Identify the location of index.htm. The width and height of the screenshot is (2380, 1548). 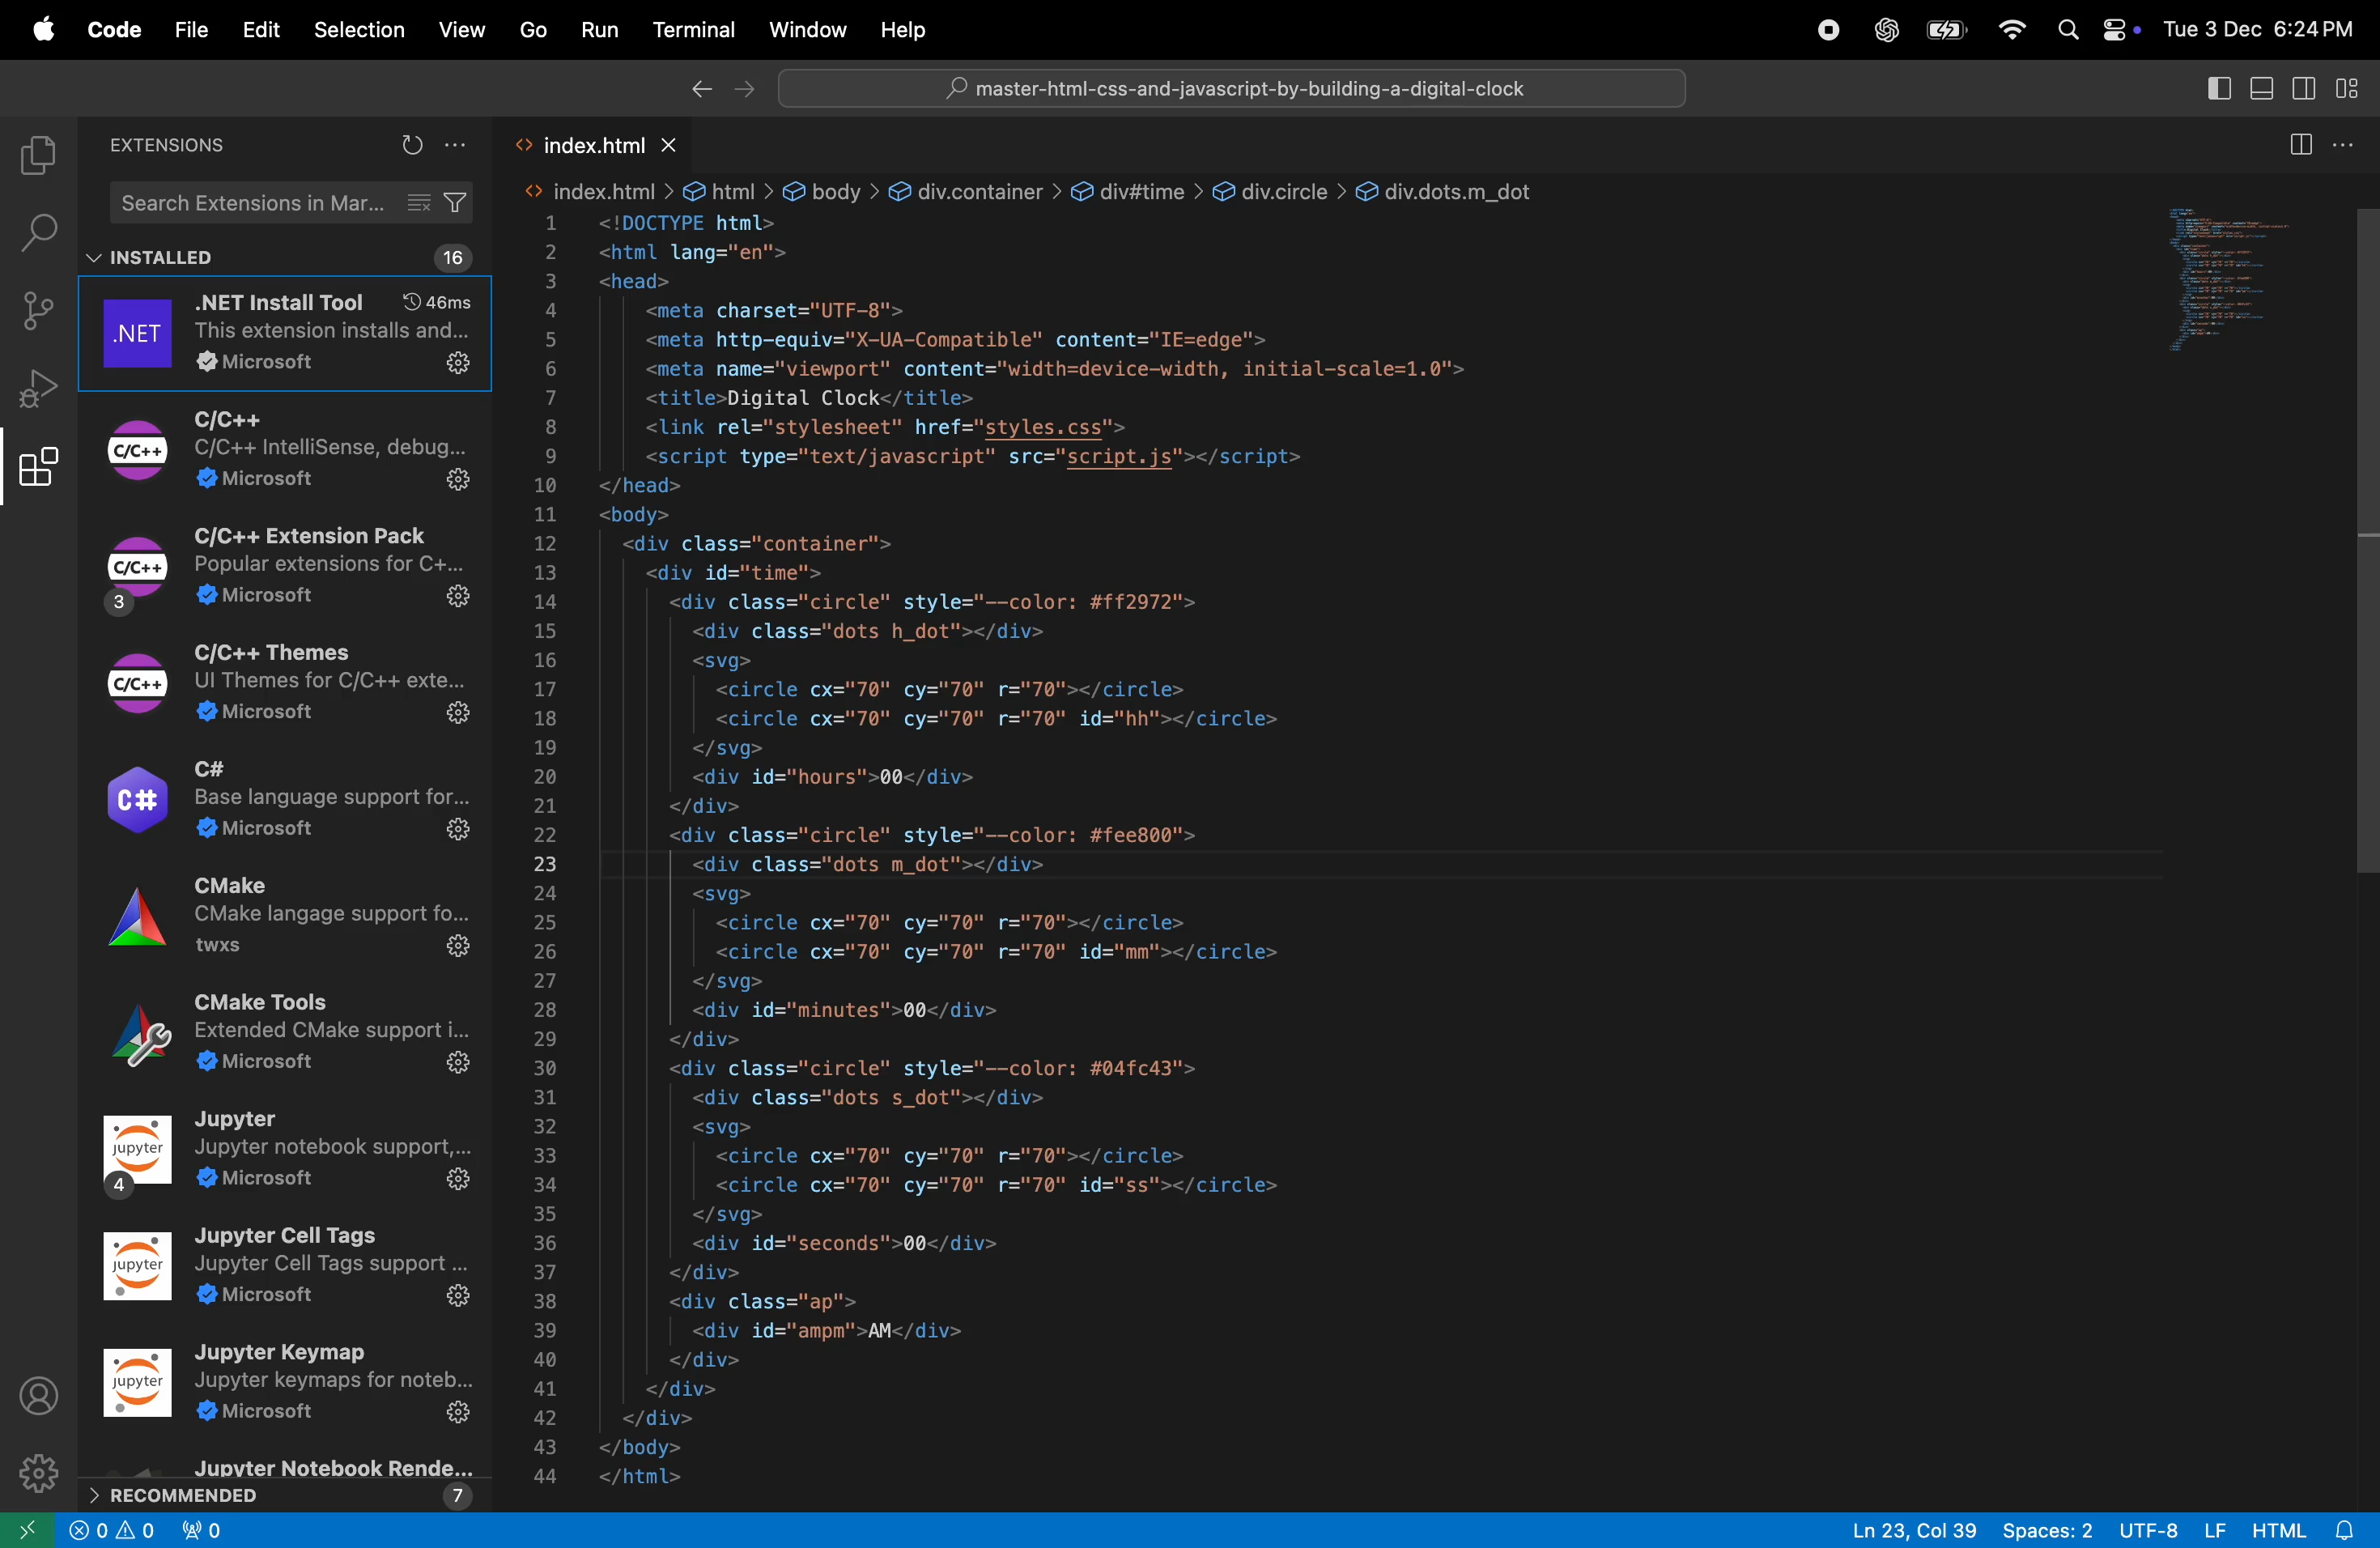
(607, 192).